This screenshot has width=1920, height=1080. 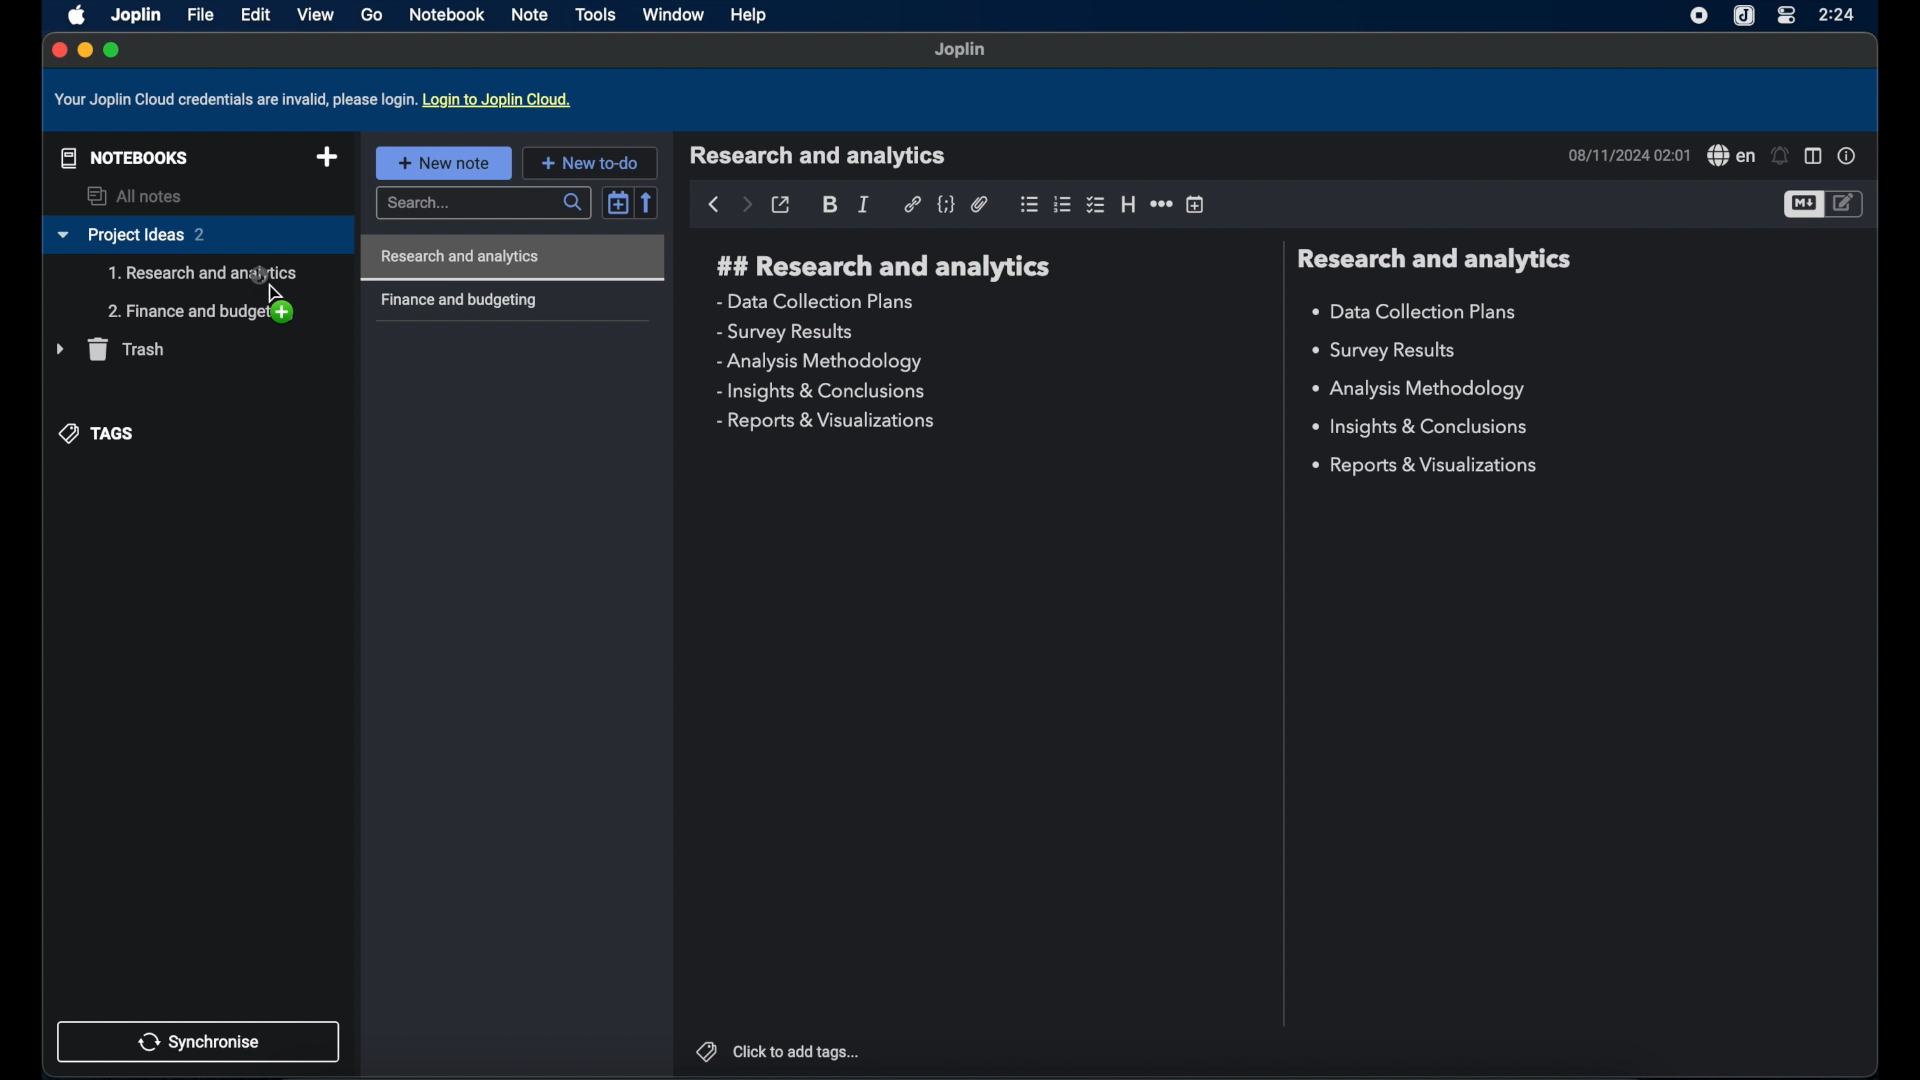 What do you see at coordinates (315, 14) in the screenshot?
I see `view` at bounding box center [315, 14].